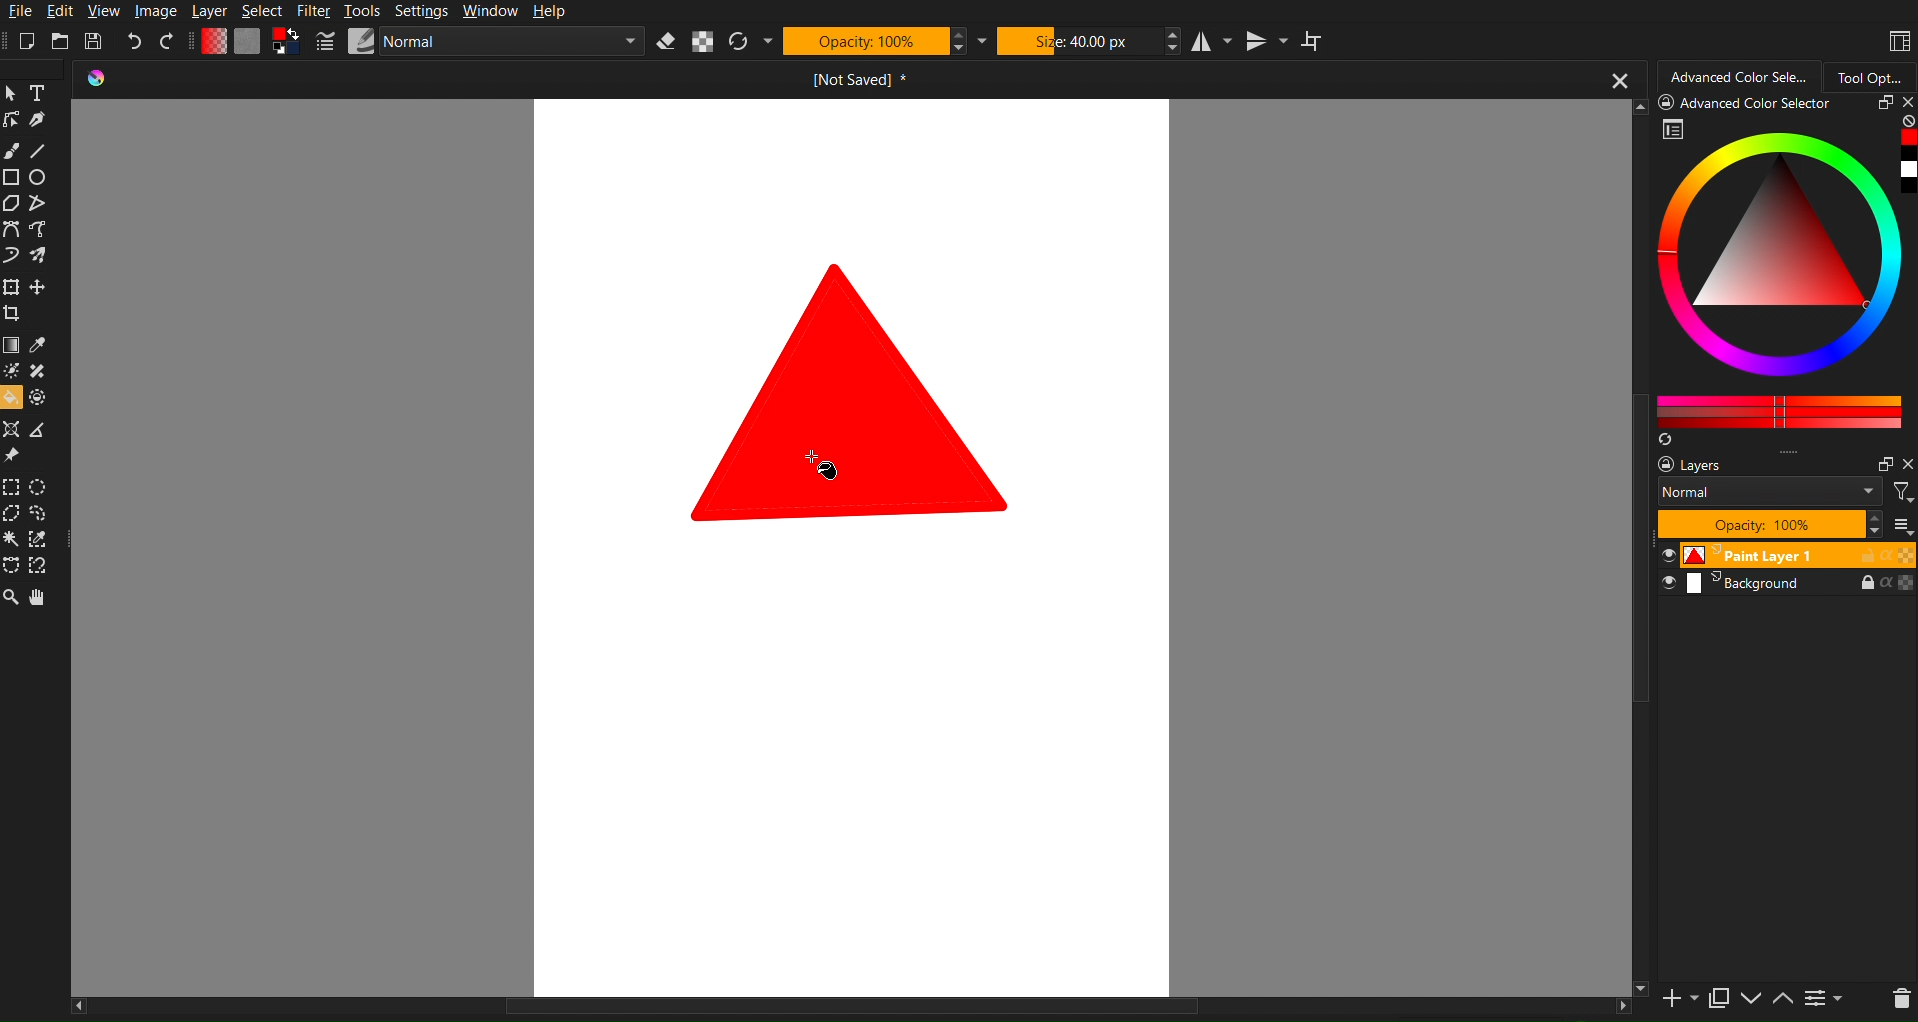  I want to click on restore panel, so click(1881, 105).